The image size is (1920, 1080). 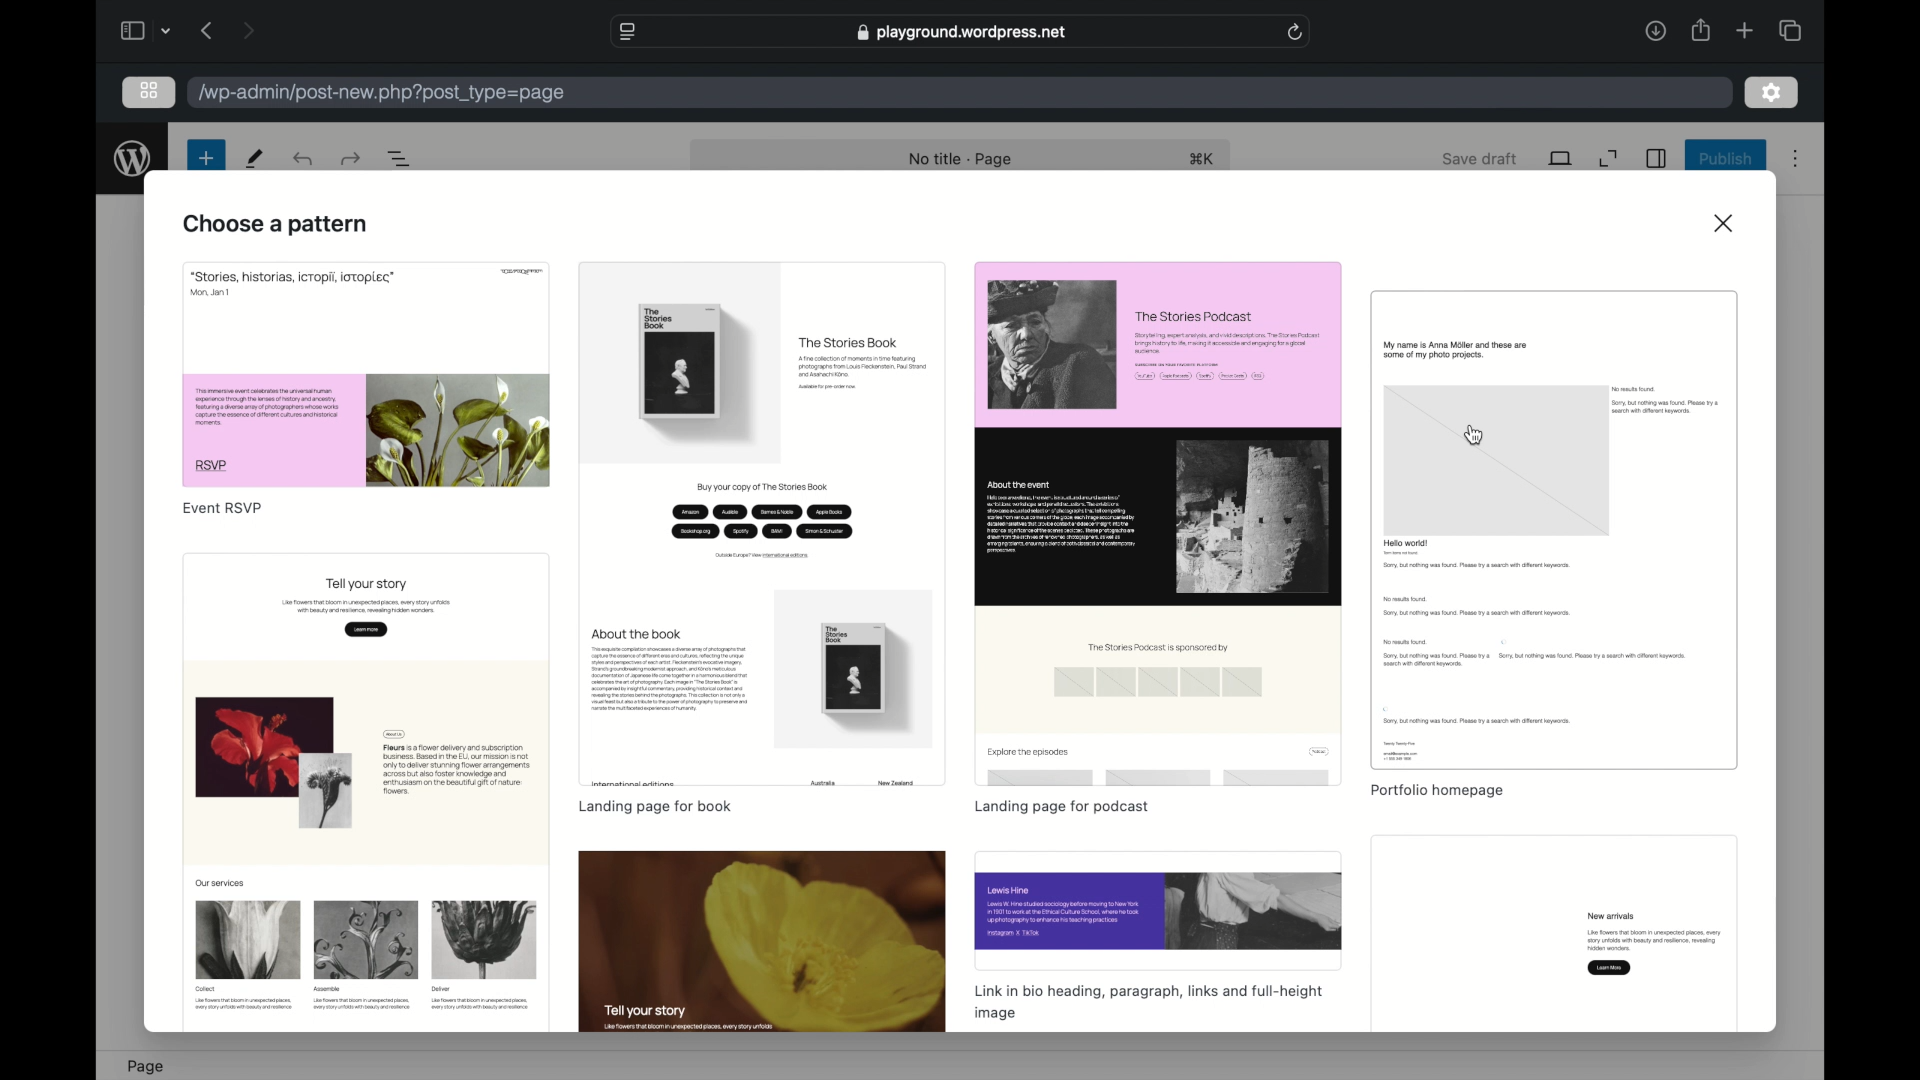 I want to click on redo, so click(x=305, y=158).